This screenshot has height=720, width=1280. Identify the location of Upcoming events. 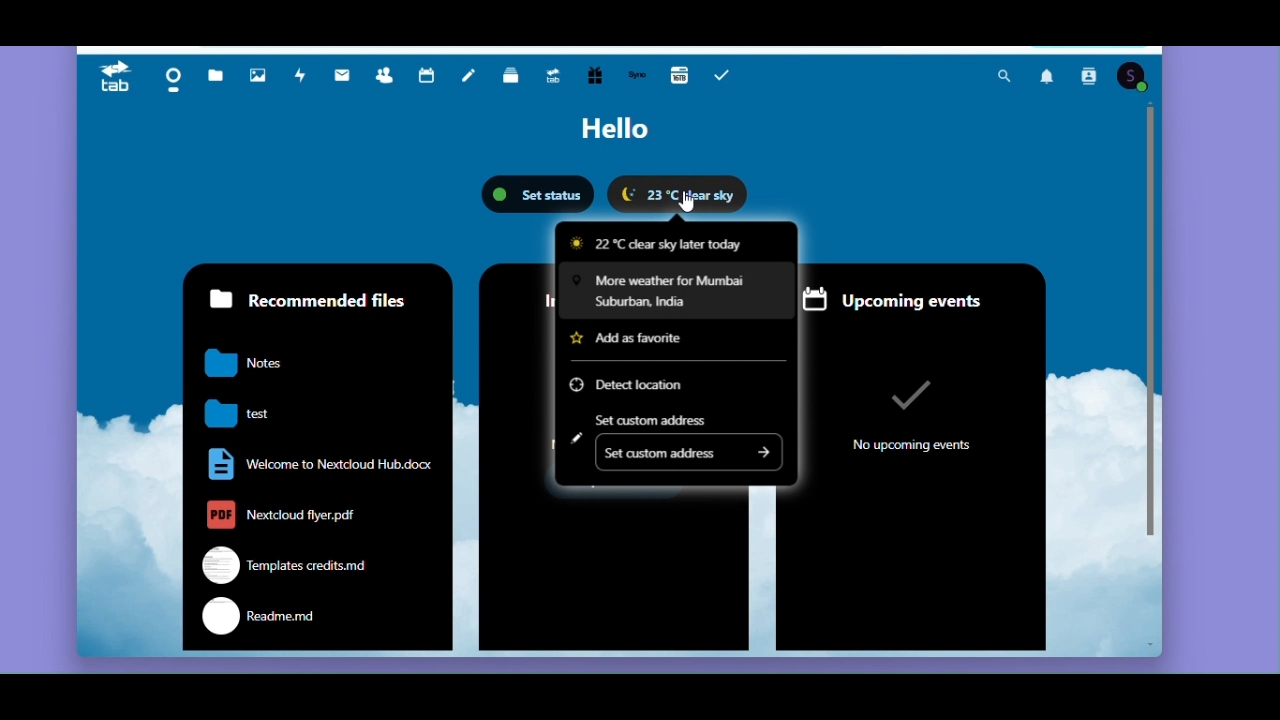
(919, 297).